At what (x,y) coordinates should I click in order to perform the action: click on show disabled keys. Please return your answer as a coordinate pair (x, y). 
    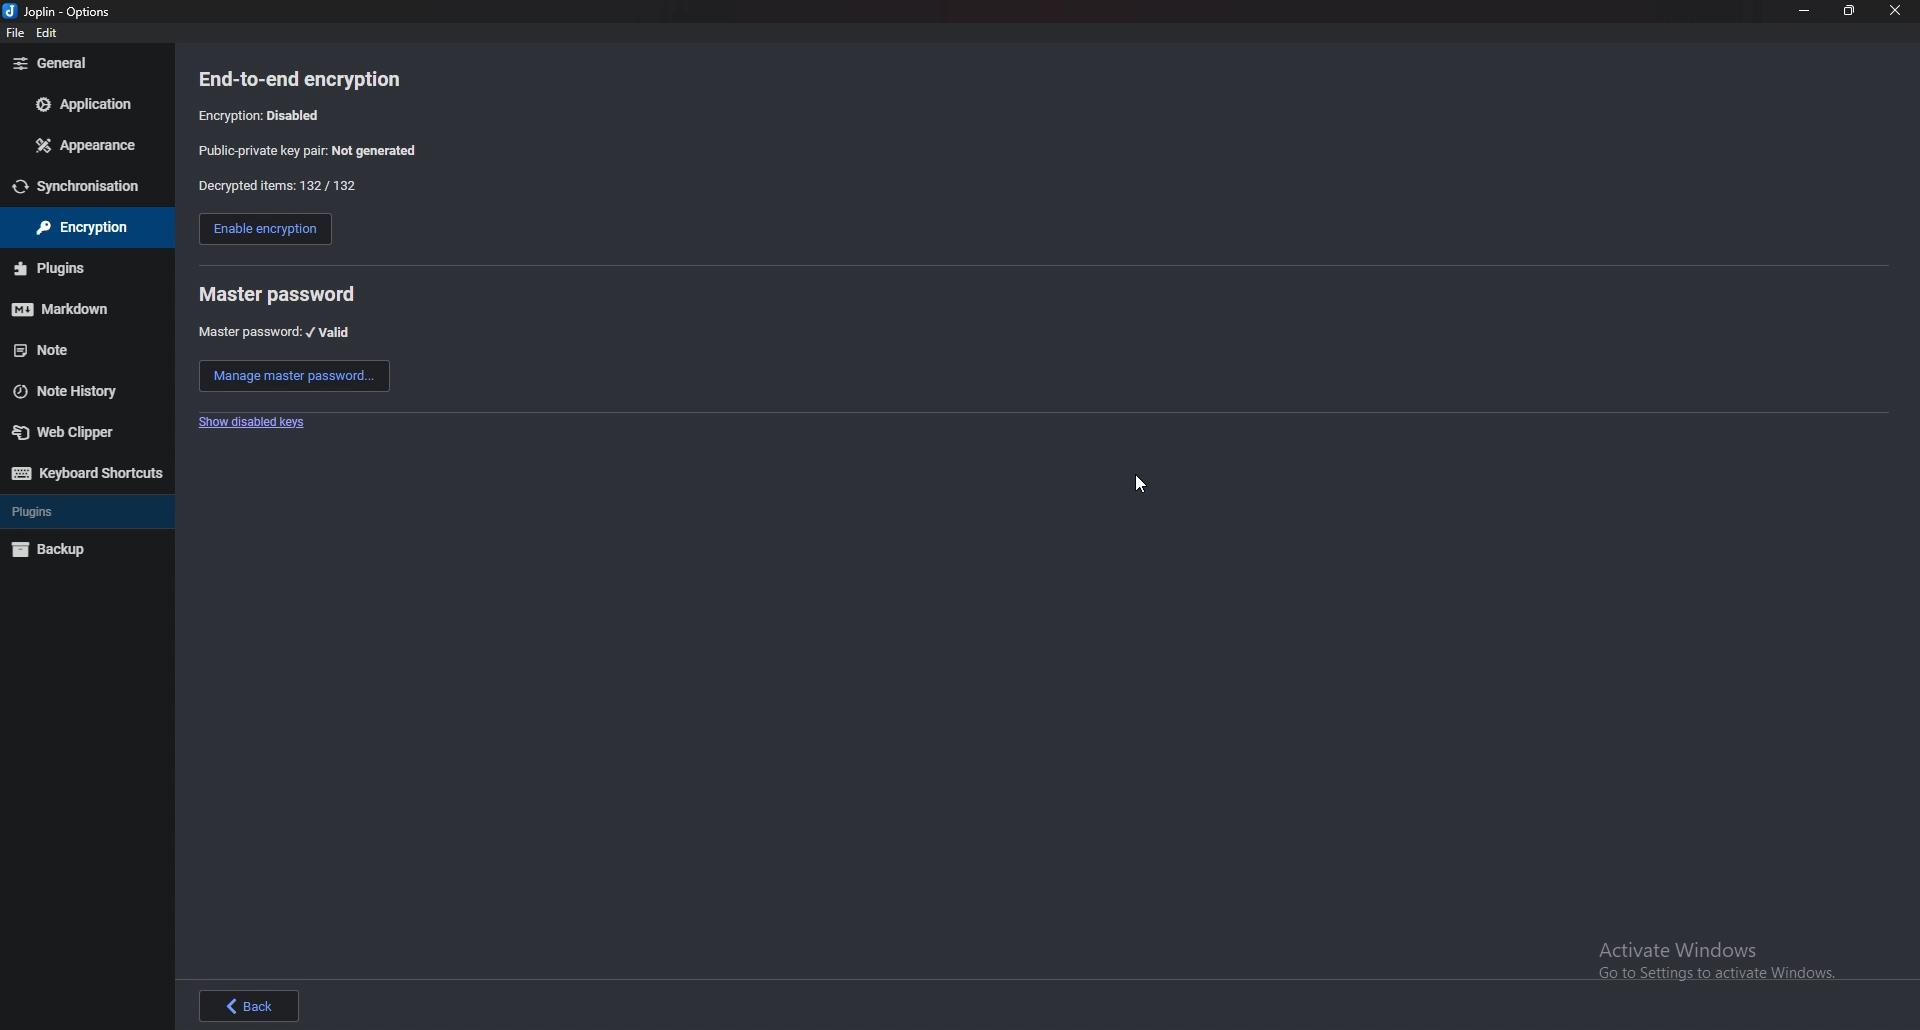
    Looking at the image, I should click on (256, 423).